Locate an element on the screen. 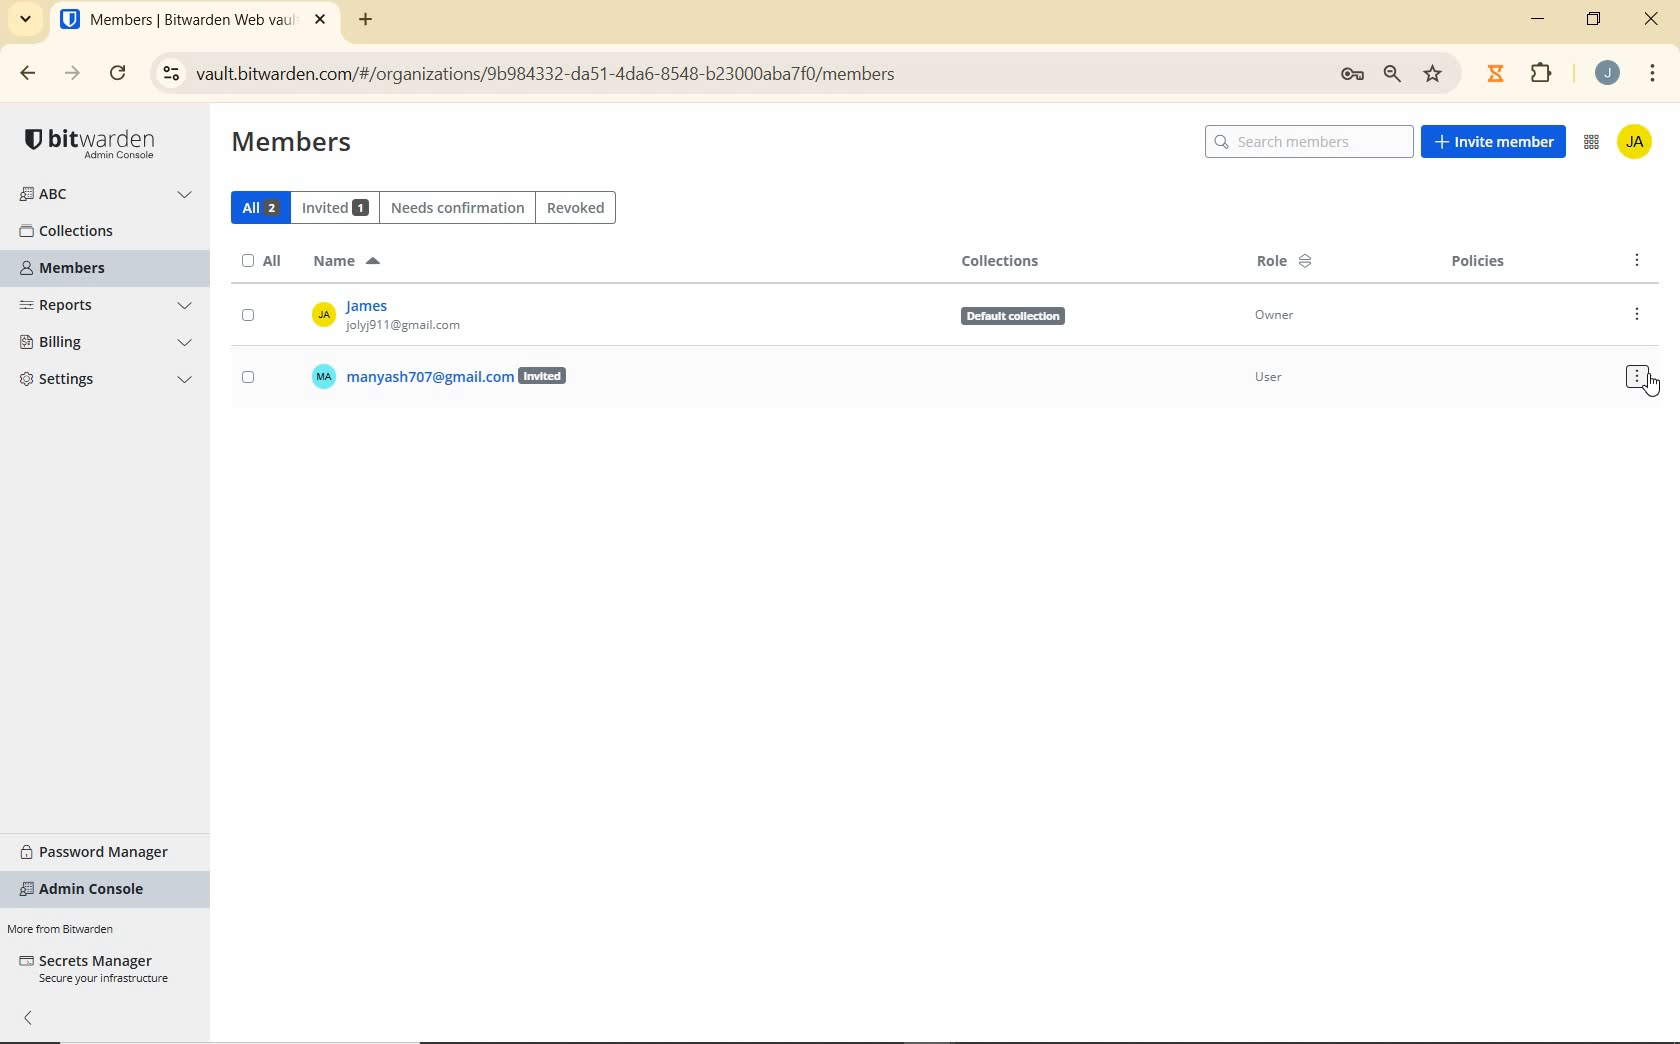 This screenshot has width=1680, height=1044. OPTIONS is located at coordinates (1635, 314).